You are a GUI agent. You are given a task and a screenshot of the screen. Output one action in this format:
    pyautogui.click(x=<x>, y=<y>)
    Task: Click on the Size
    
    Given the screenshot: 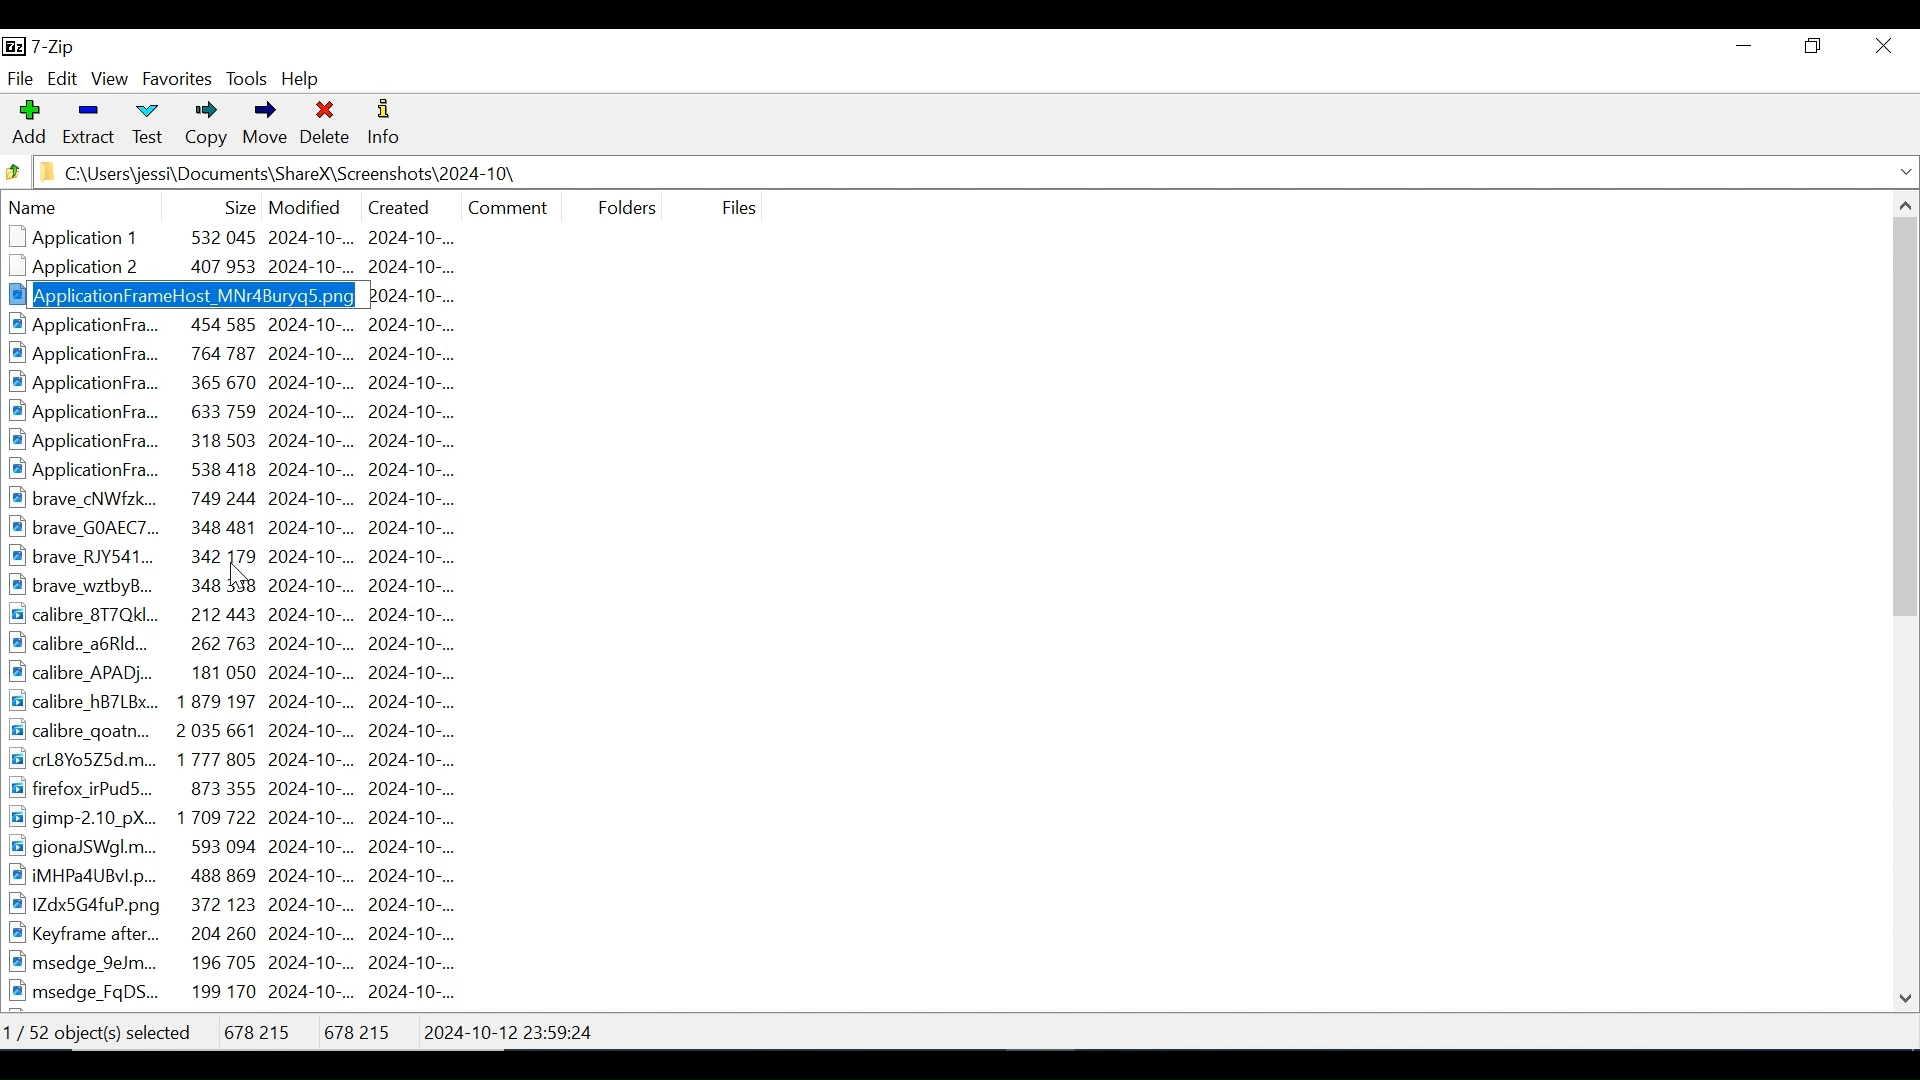 What is the action you would take?
    pyautogui.click(x=235, y=204)
    